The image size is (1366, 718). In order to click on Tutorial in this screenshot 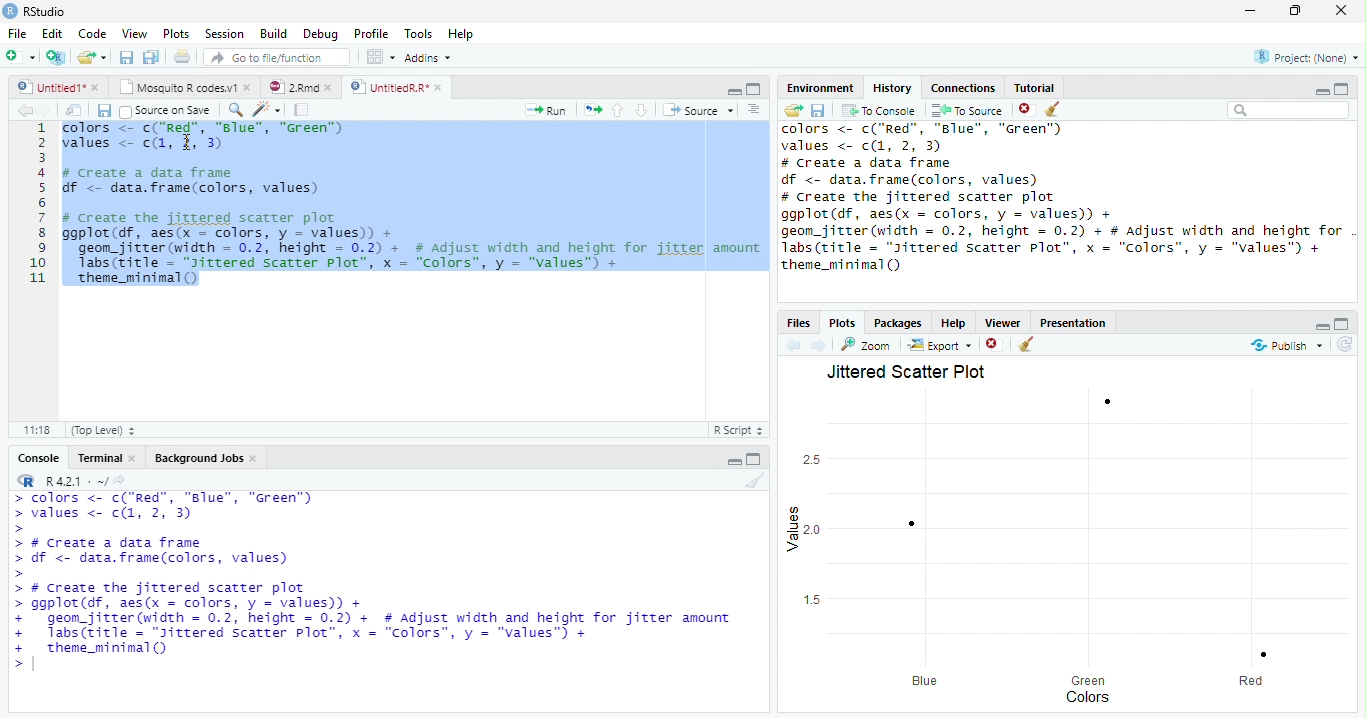, I will do `click(1035, 87)`.